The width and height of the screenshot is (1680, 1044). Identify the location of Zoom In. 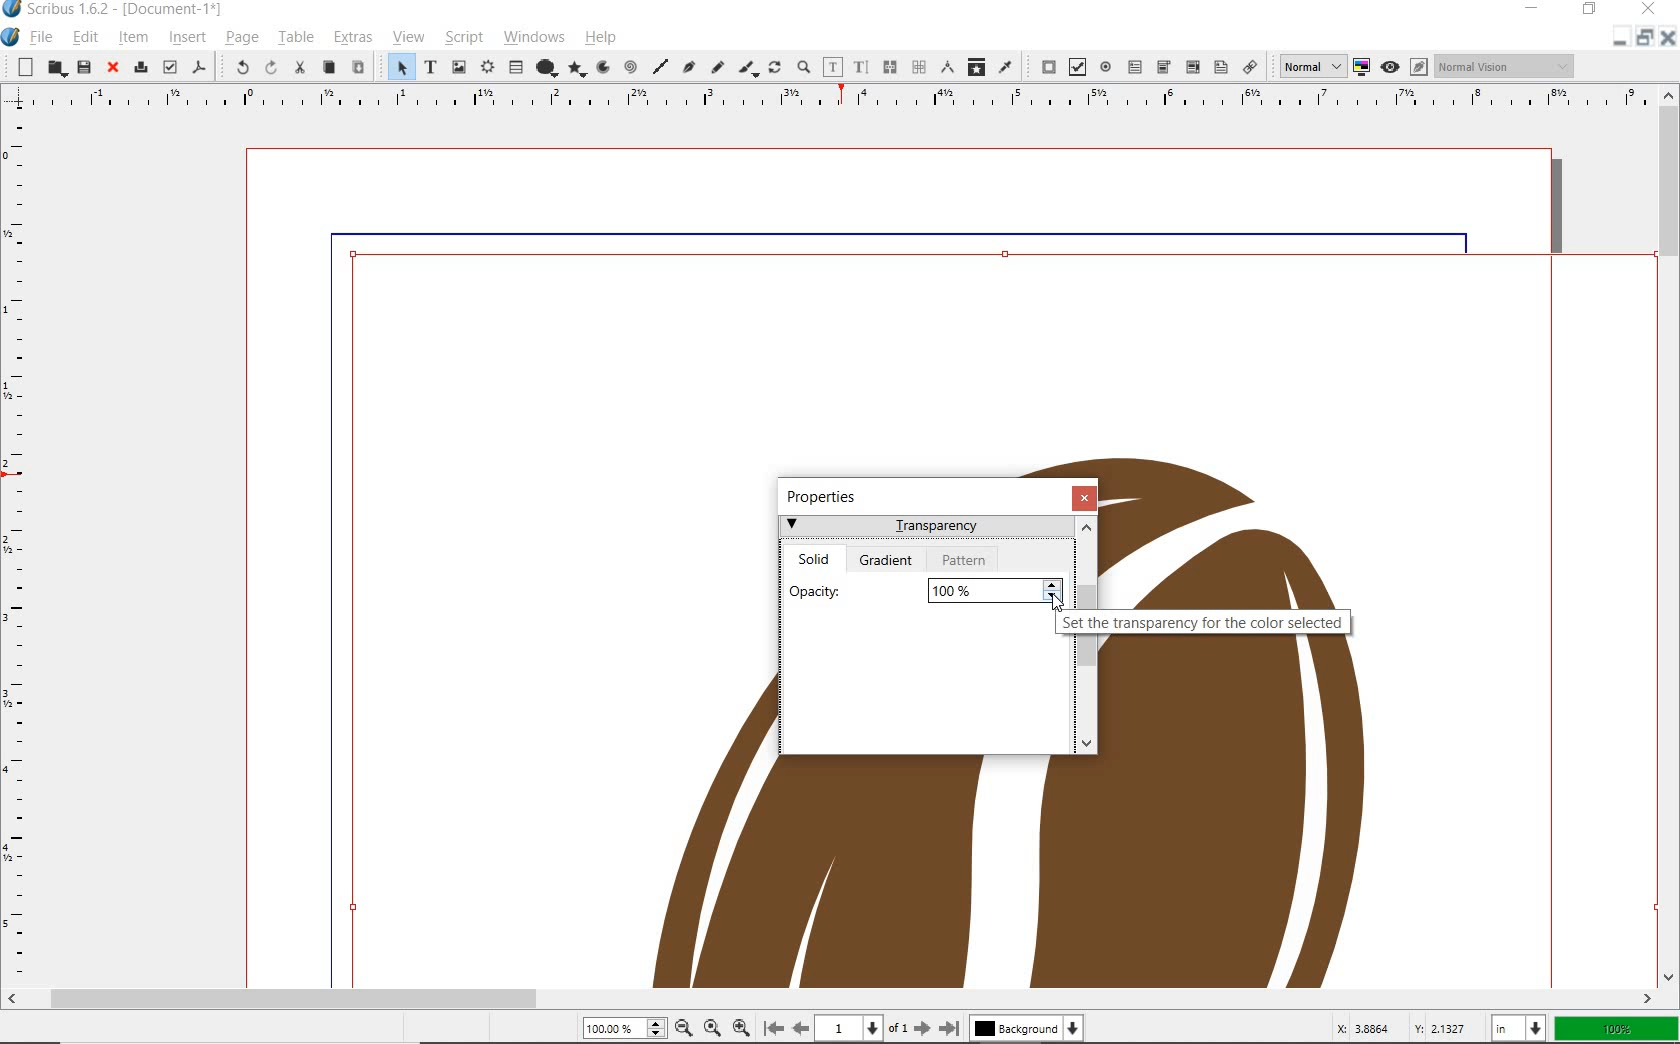
(741, 1029).